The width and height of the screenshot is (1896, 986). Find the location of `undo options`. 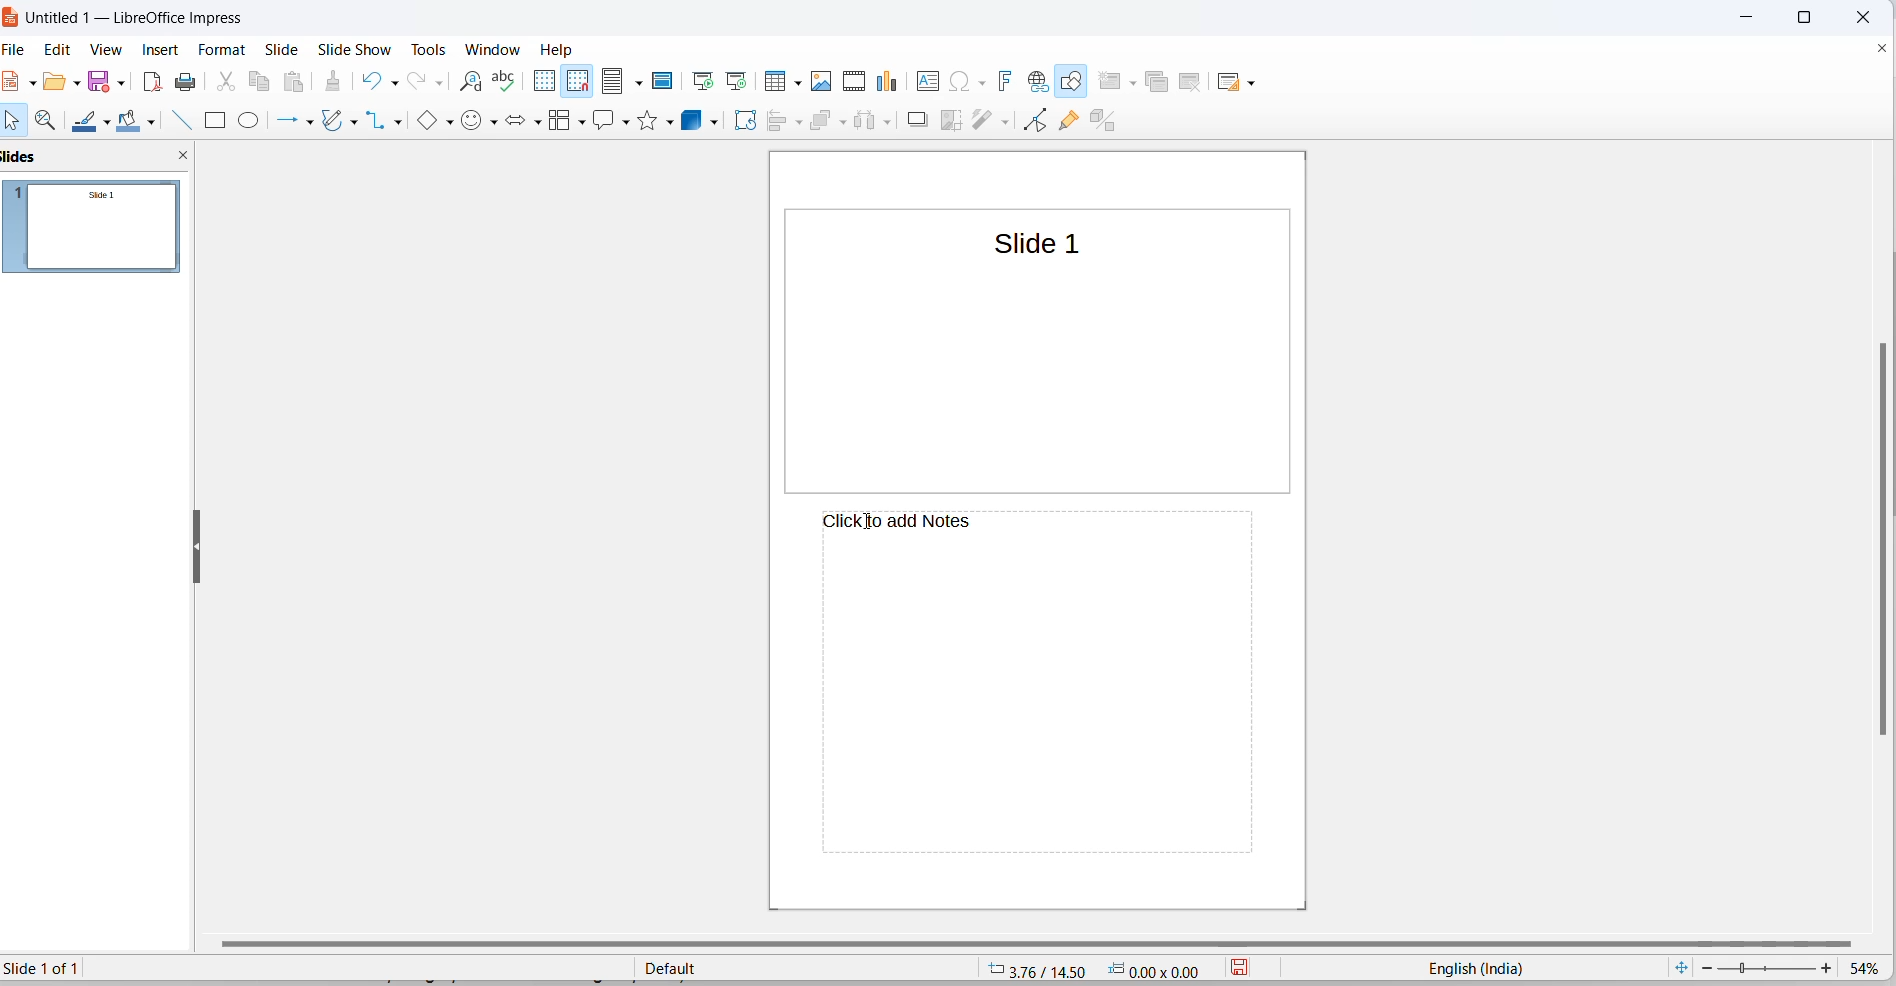

undo options is located at coordinates (394, 82).